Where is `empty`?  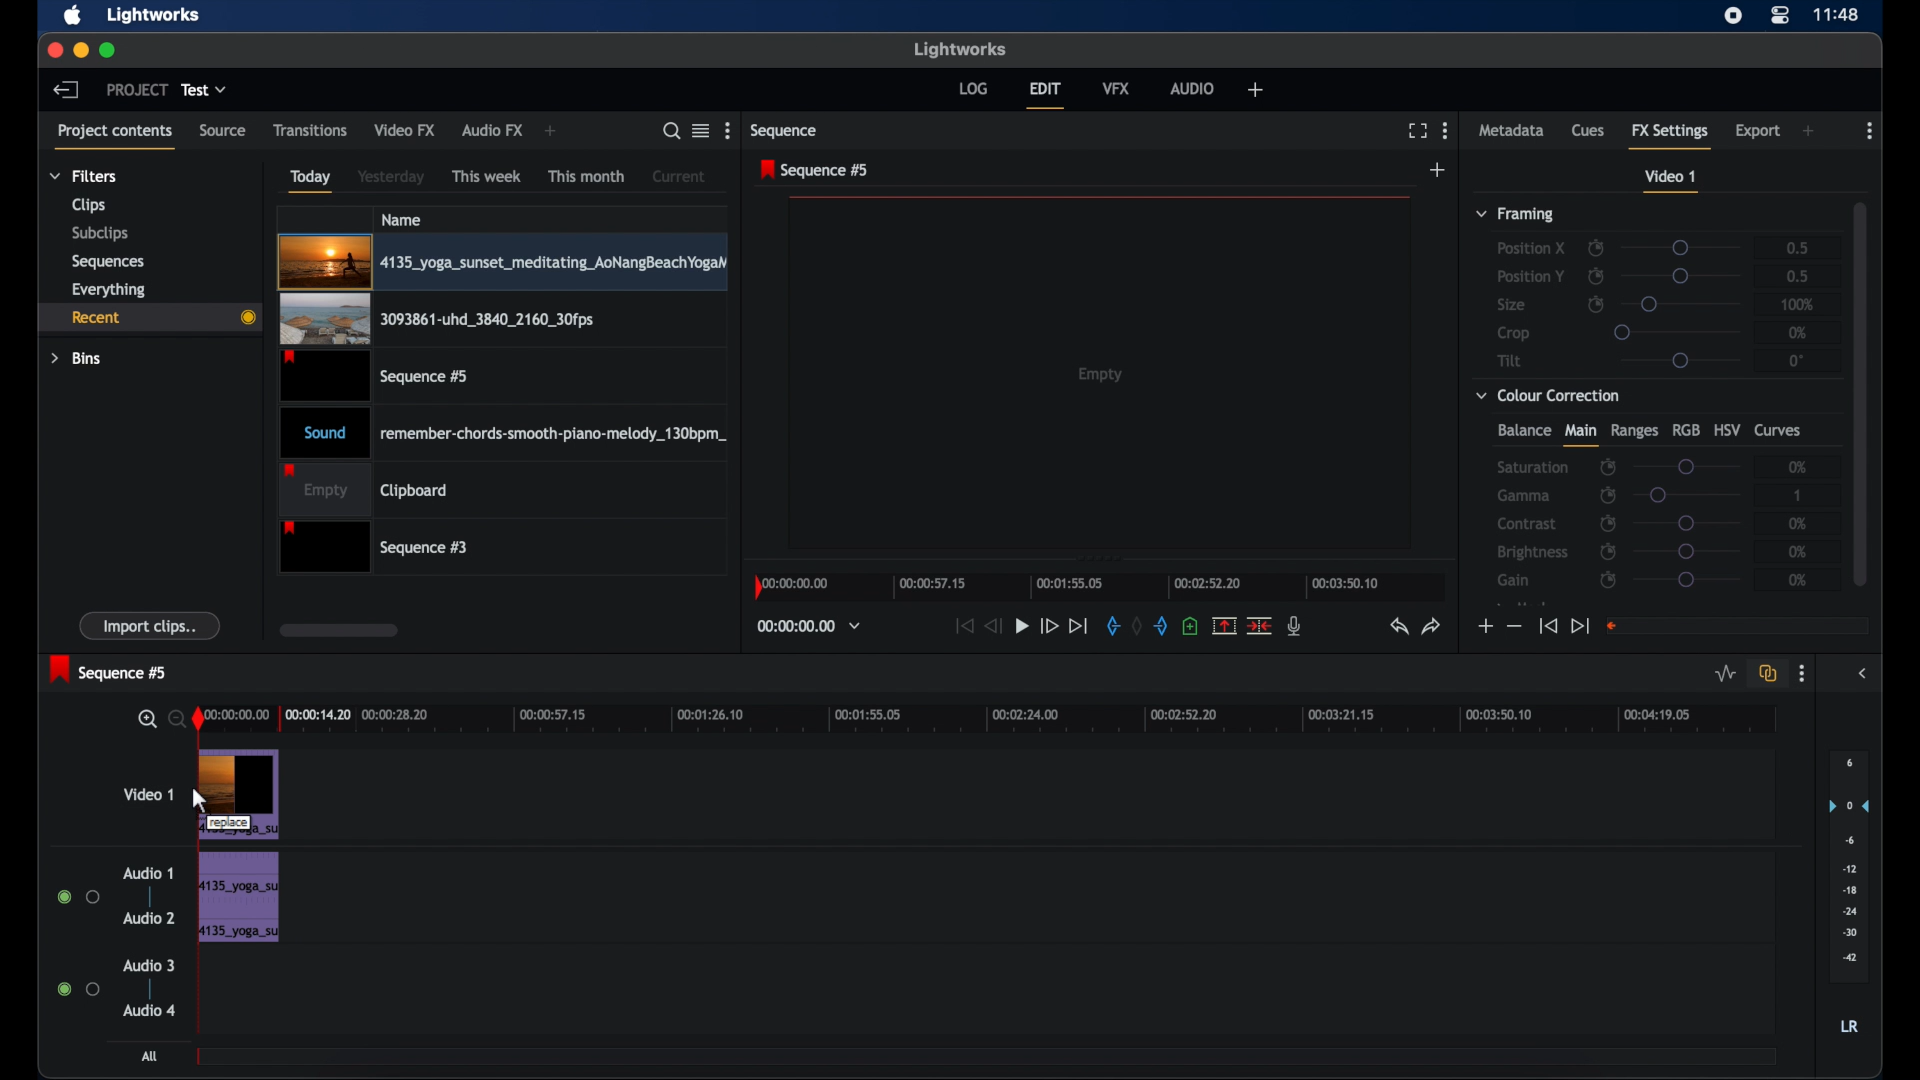 empty is located at coordinates (1102, 374).